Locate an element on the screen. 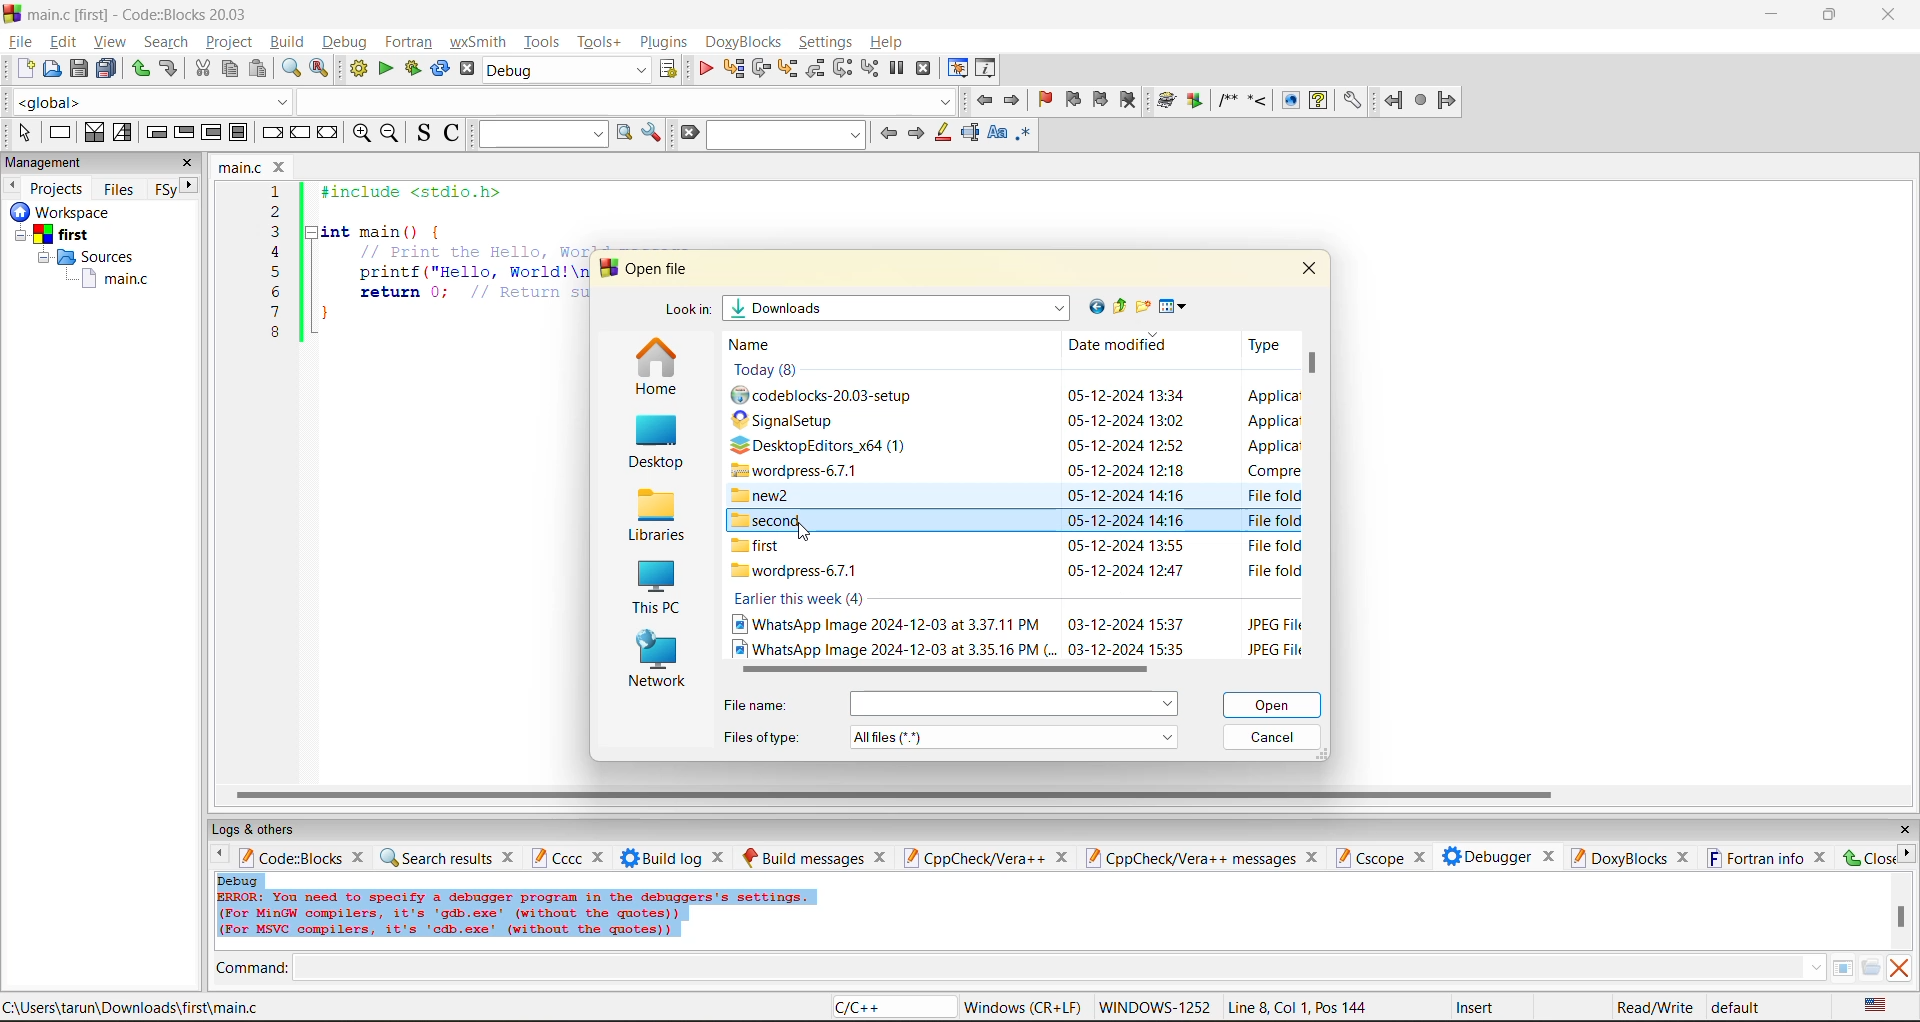 The image size is (1920, 1022). decision is located at coordinates (93, 132).